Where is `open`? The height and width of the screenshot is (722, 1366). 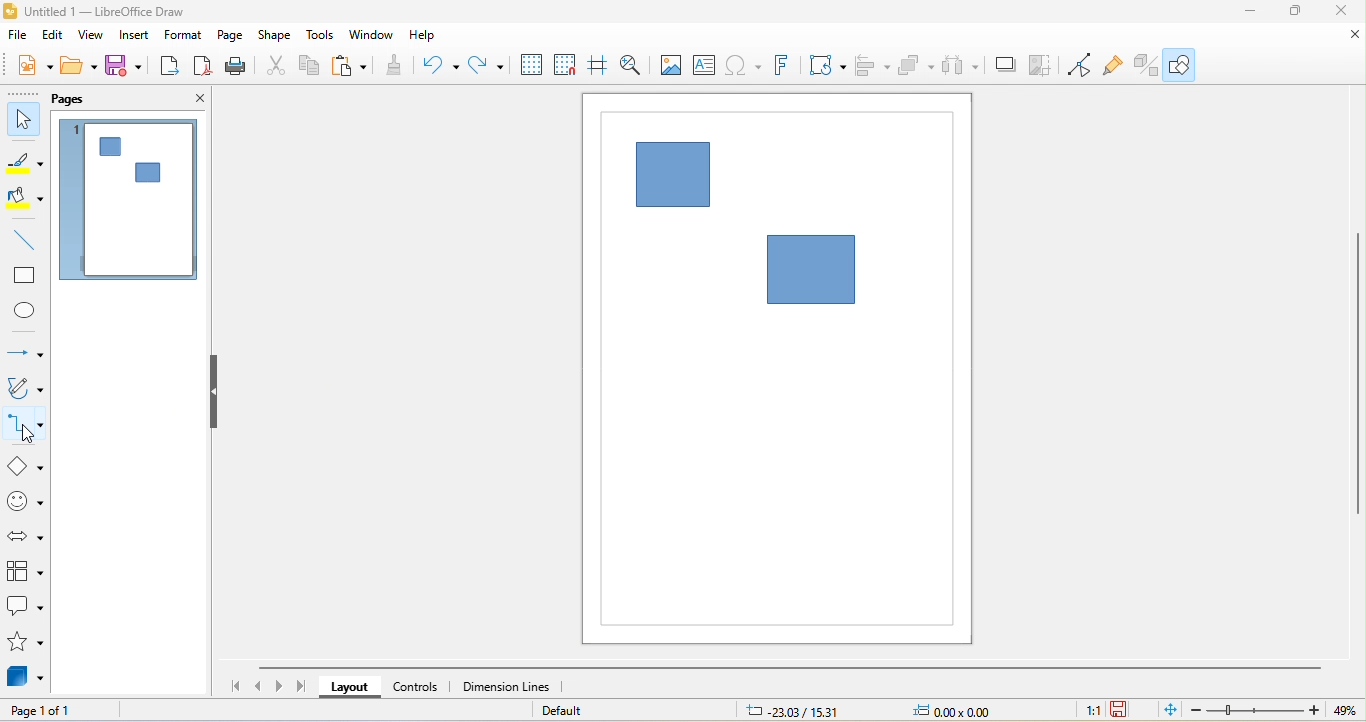
open is located at coordinates (79, 67).